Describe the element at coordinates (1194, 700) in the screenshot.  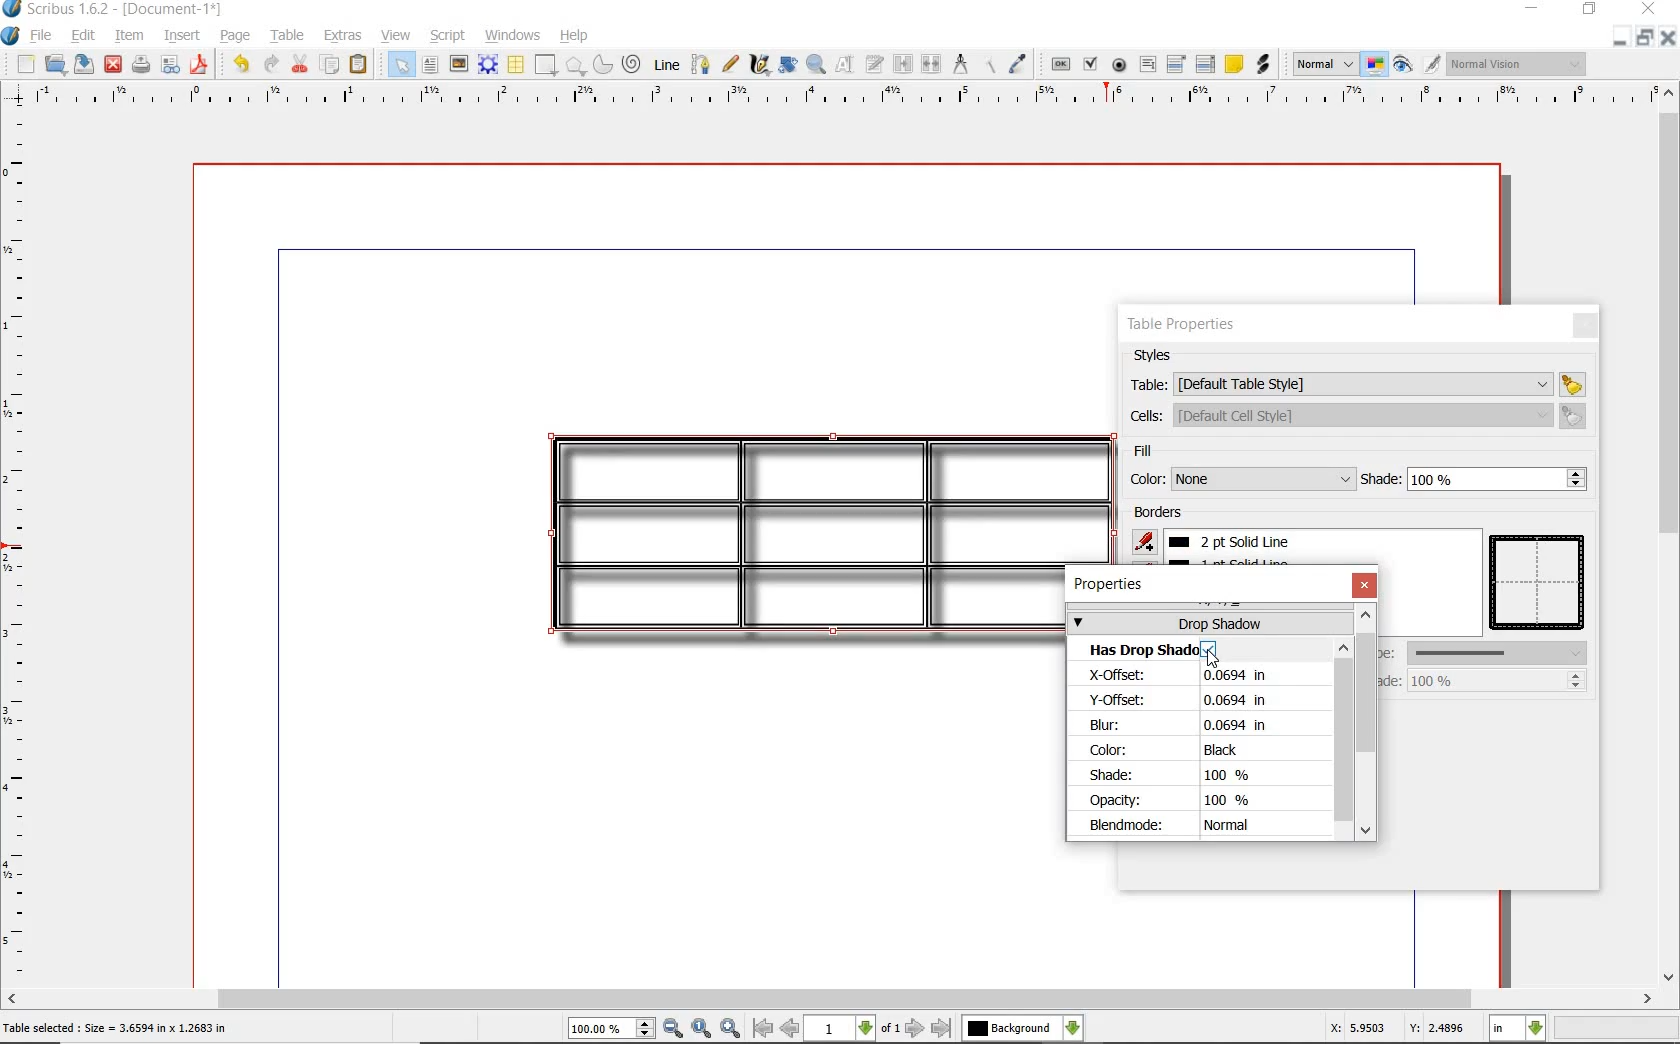
I see `Y-Offset: 0.0694 in` at that location.